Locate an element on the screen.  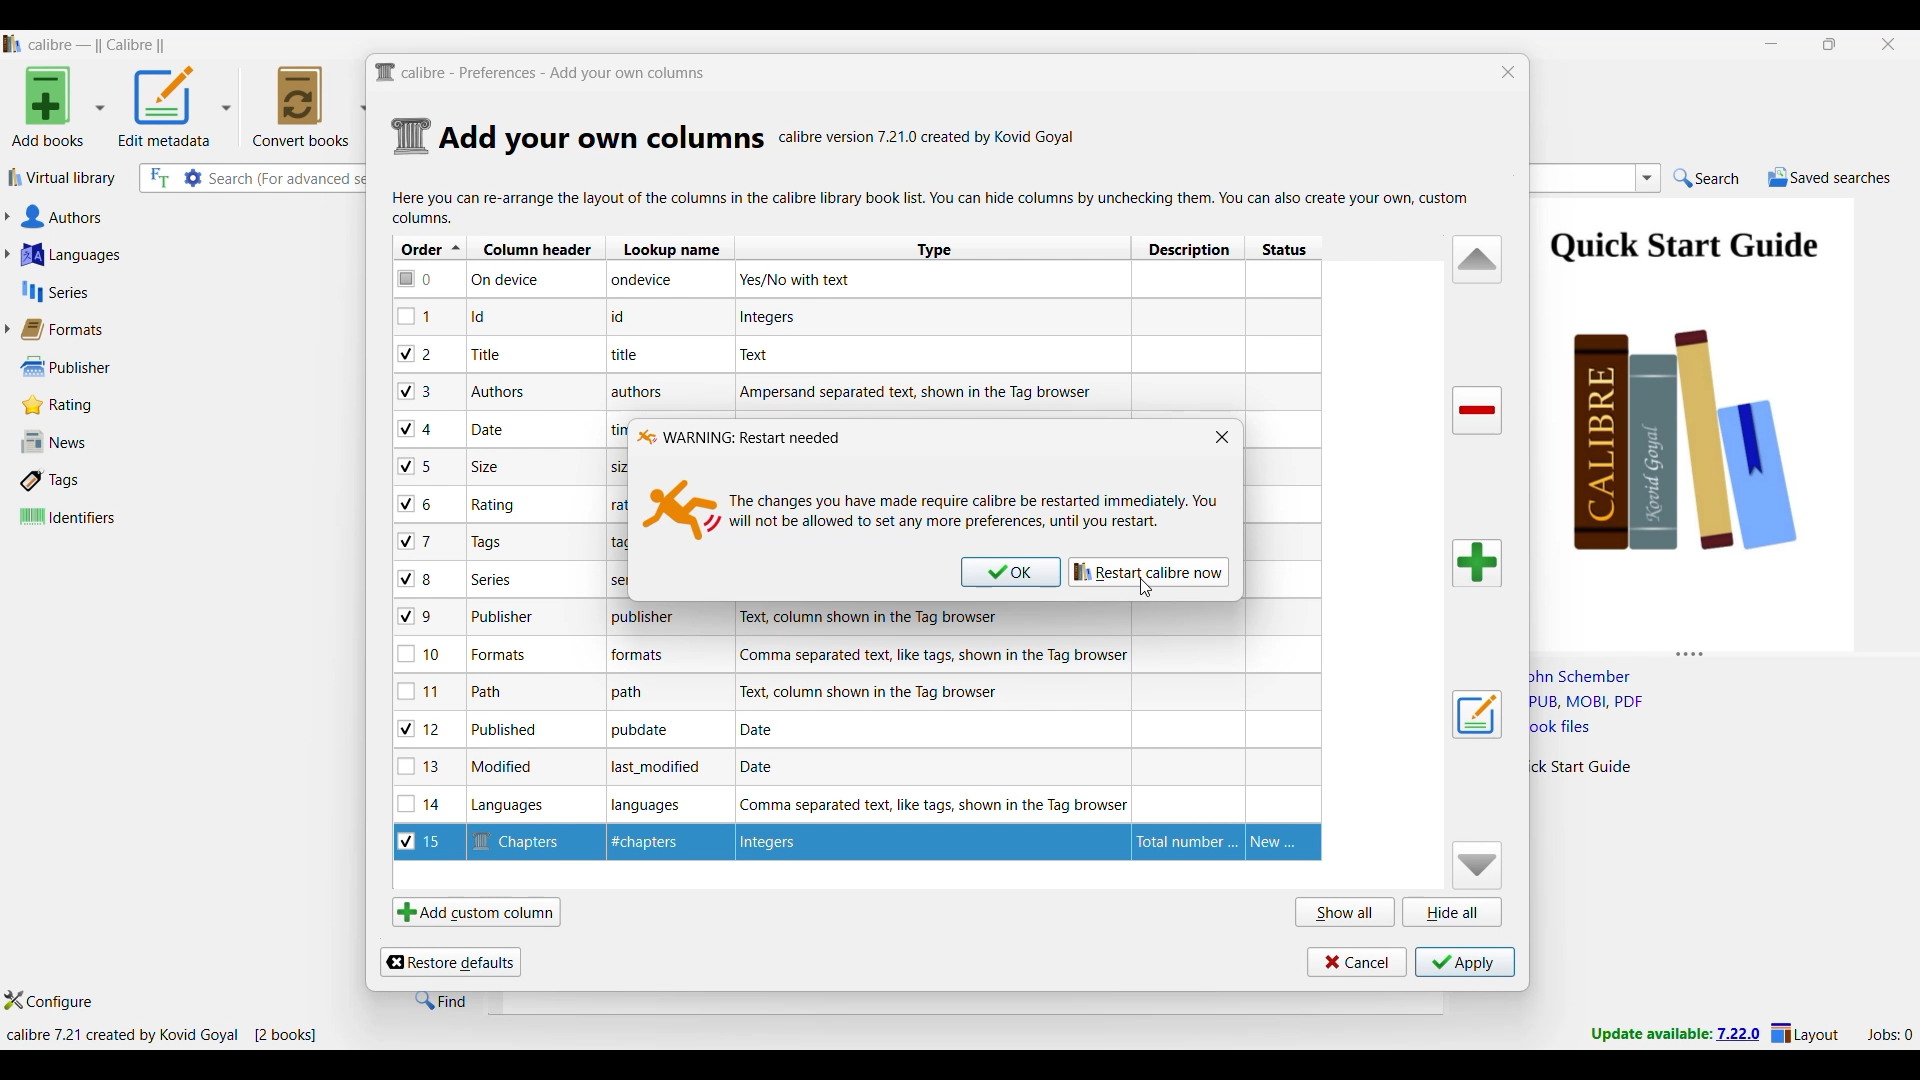
Software details is located at coordinates (928, 137).